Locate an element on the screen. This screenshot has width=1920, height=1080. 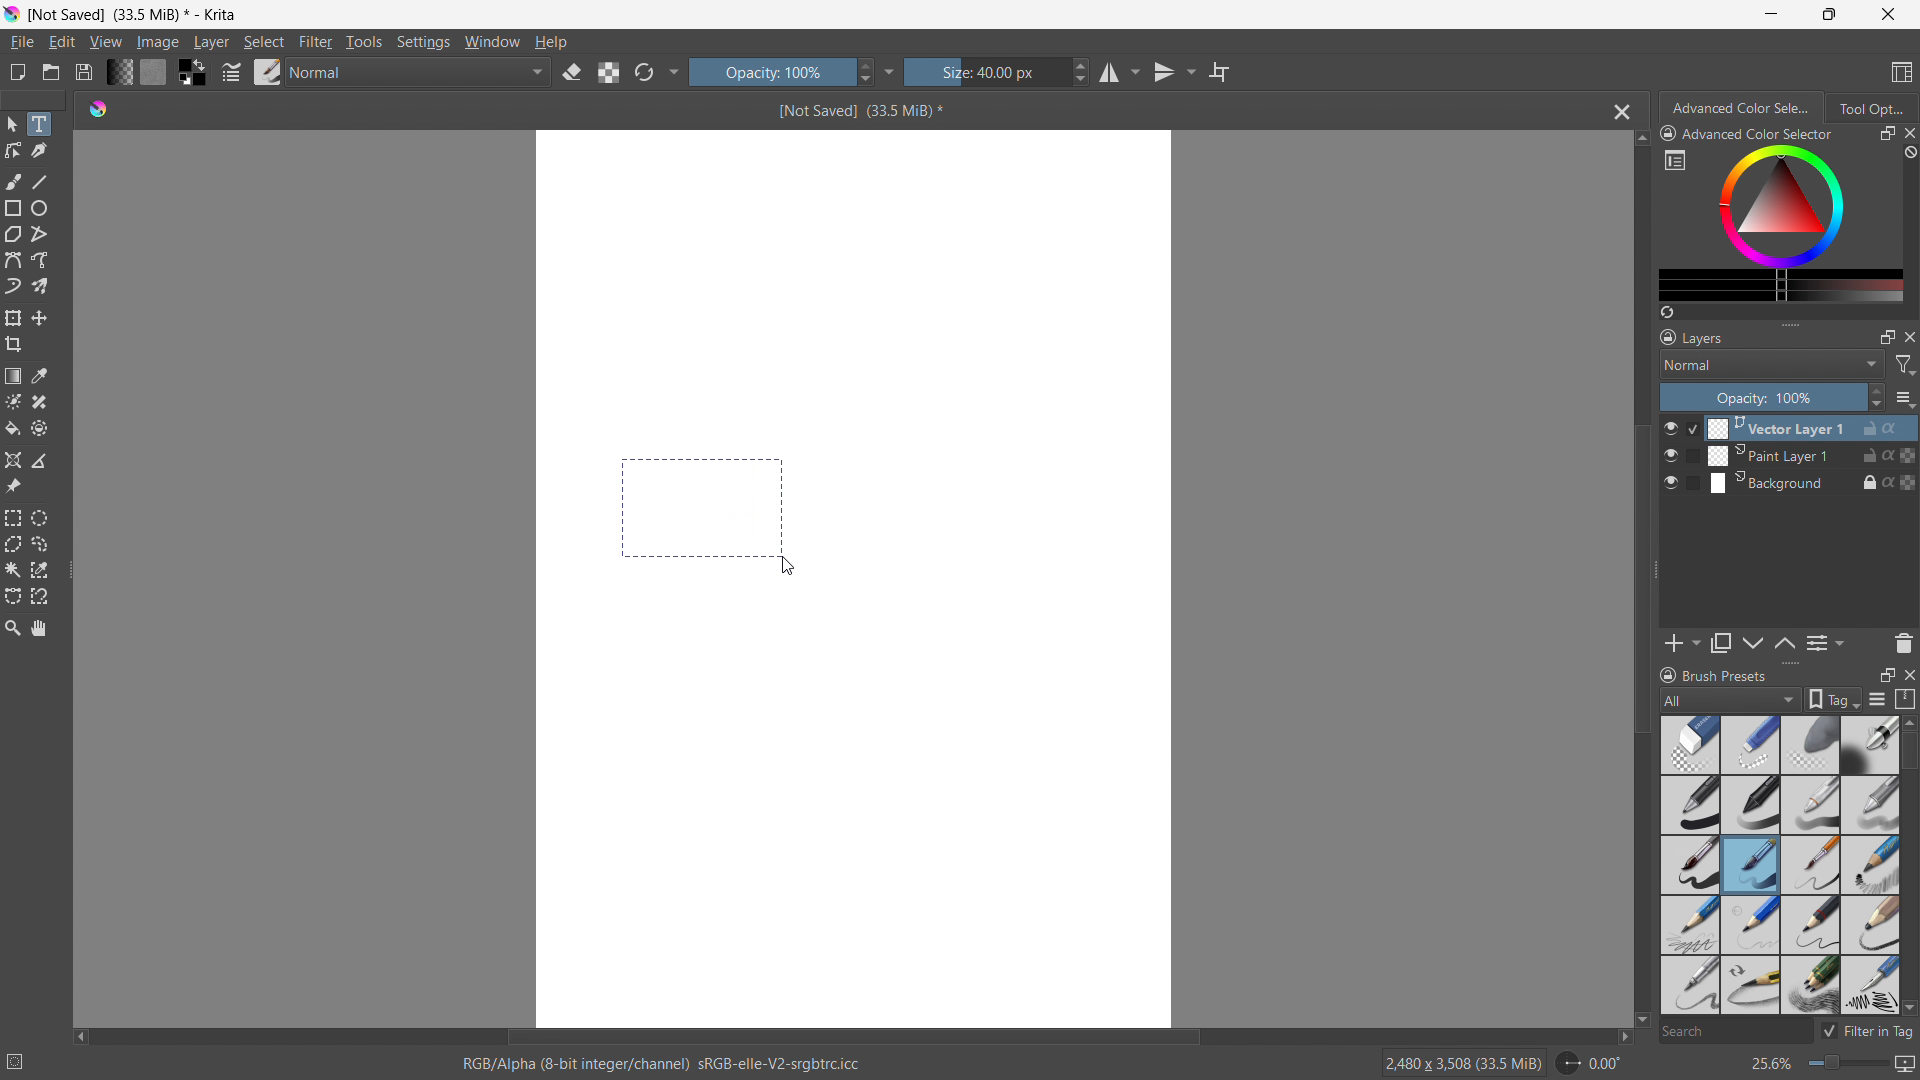
close document is located at coordinates (1617, 112).